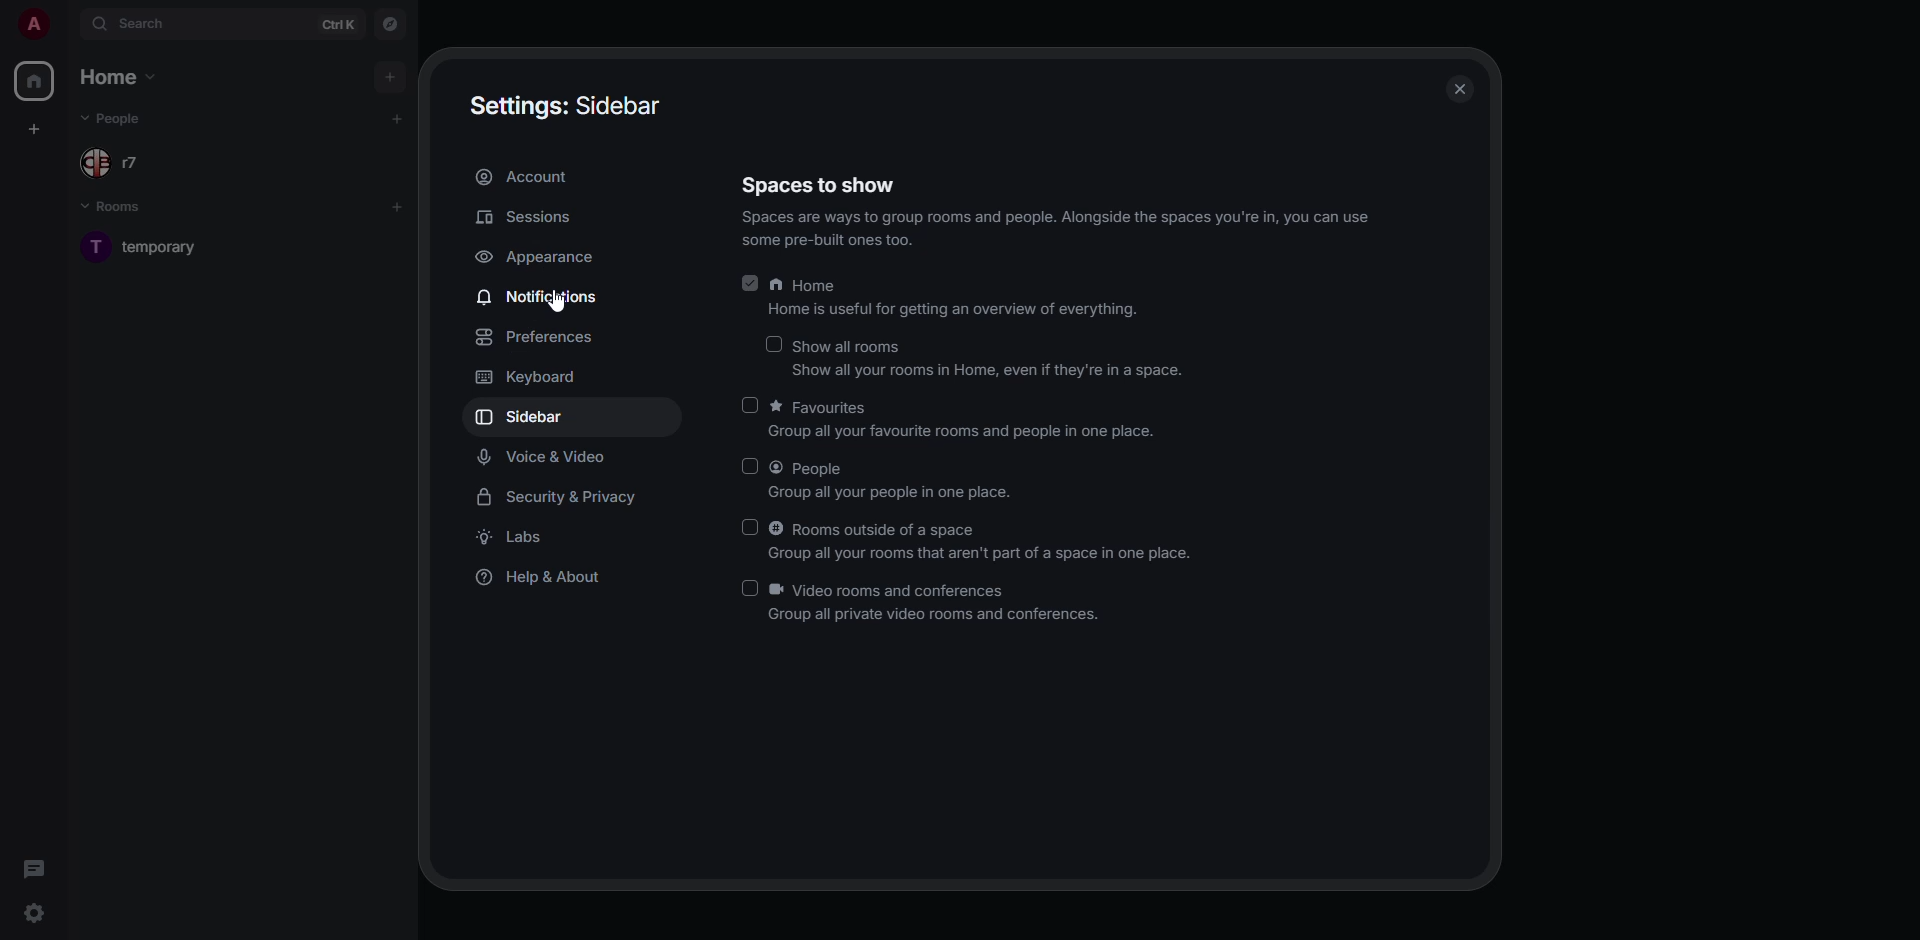 The width and height of the screenshot is (1920, 940). I want to click on people, so click(900, 481).